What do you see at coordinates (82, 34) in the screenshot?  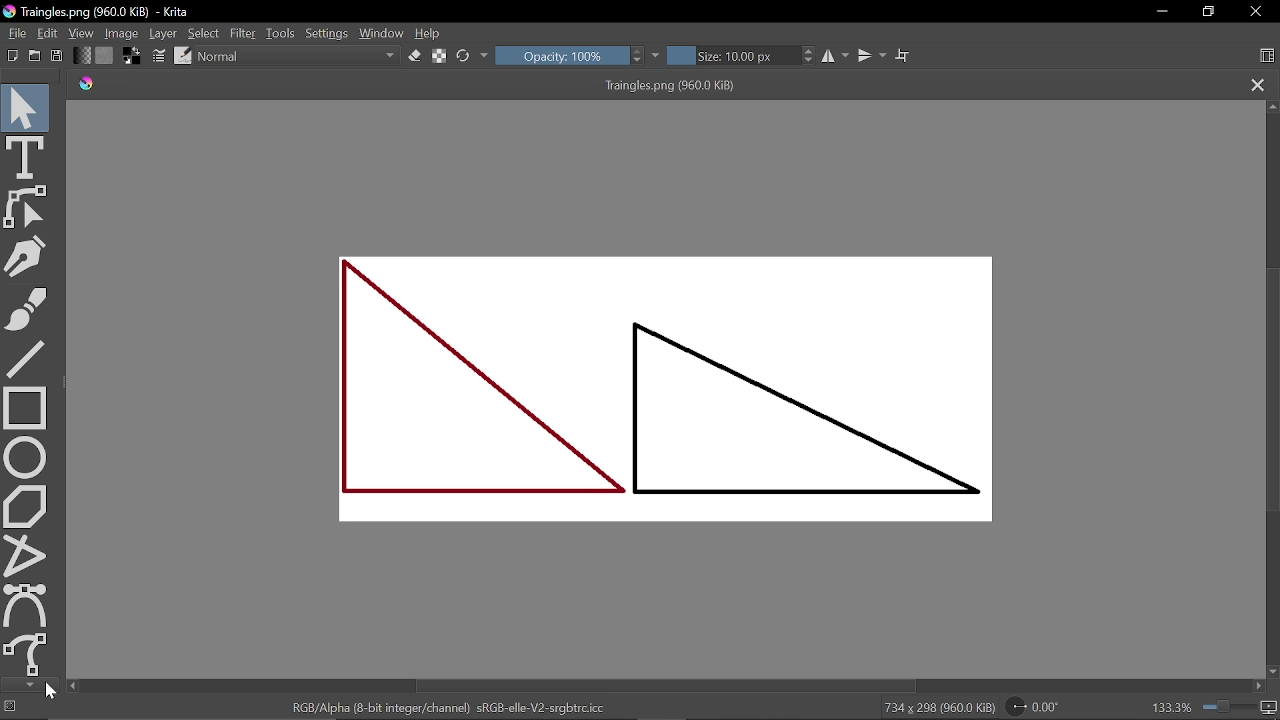 I see `View` at bounding box center [82, 34].